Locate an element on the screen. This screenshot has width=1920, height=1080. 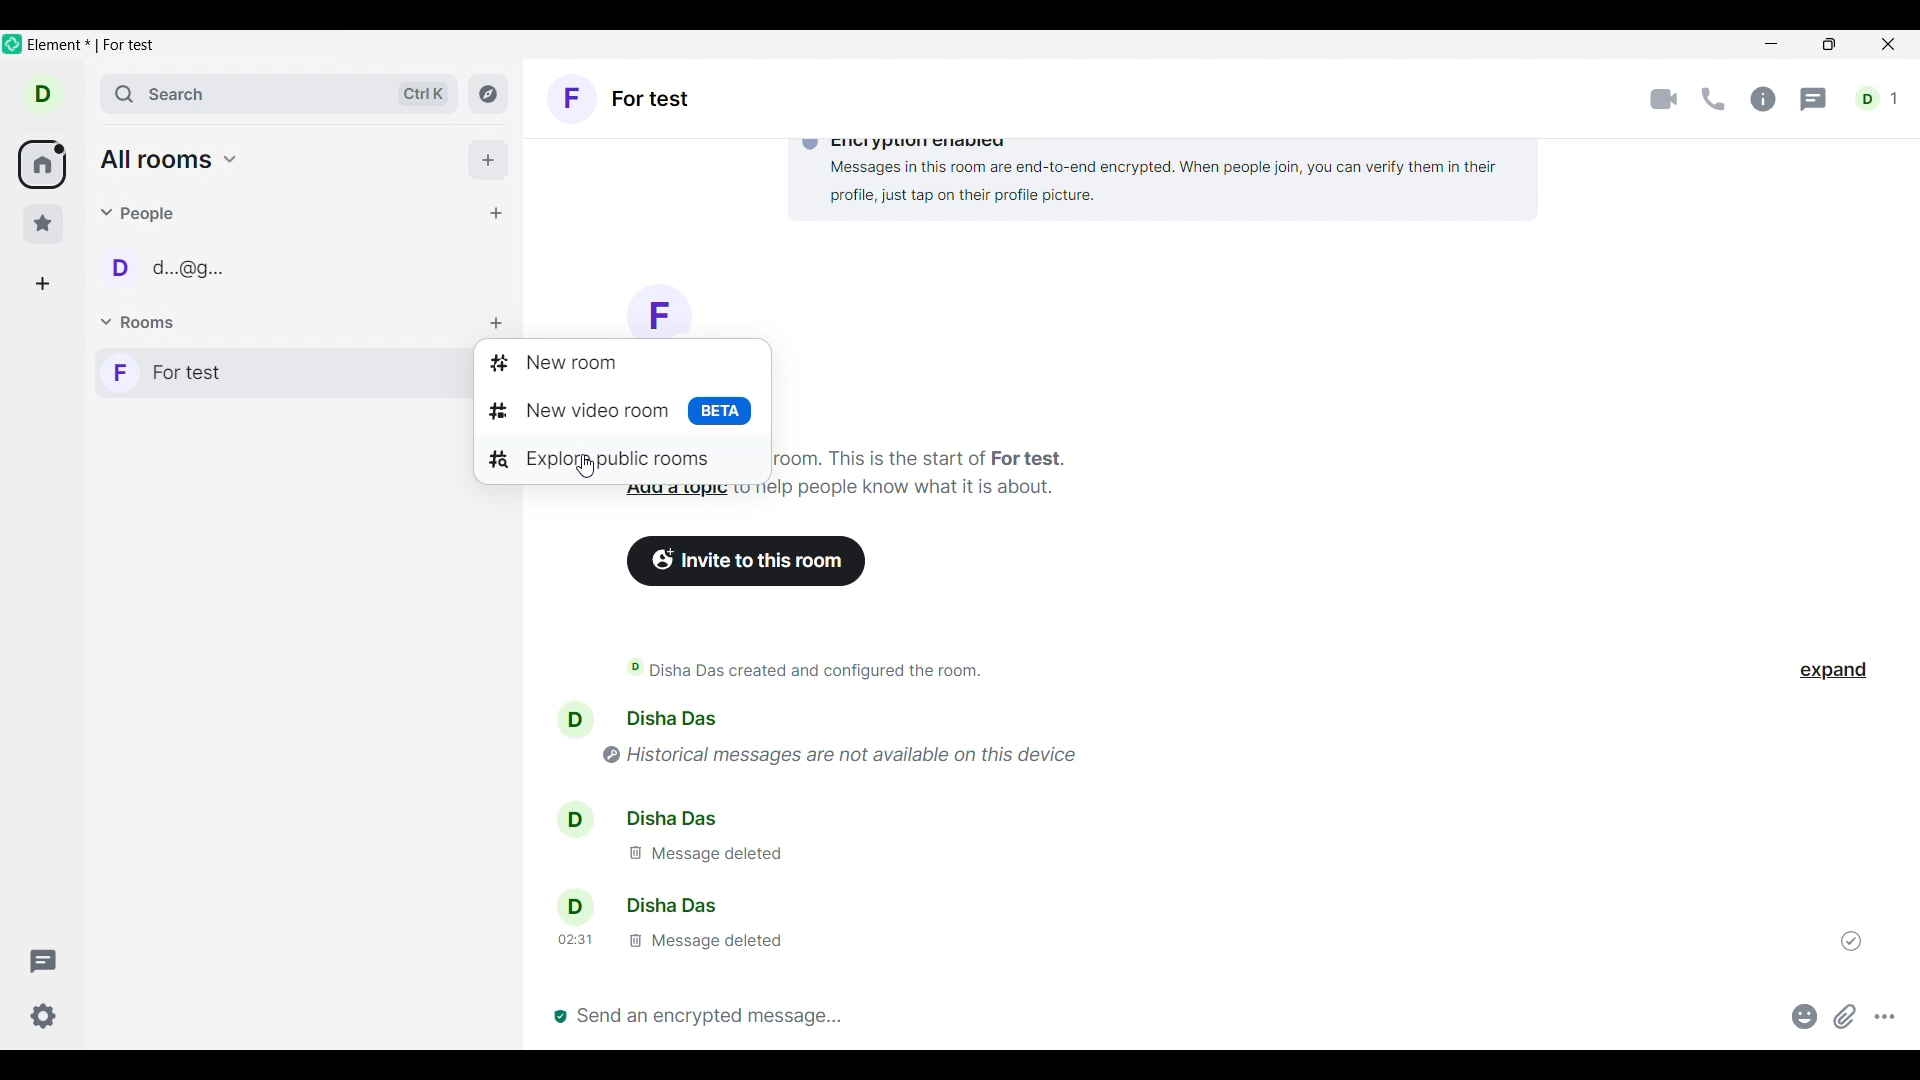
number of people in the room is located at coordinates (1876, 98).